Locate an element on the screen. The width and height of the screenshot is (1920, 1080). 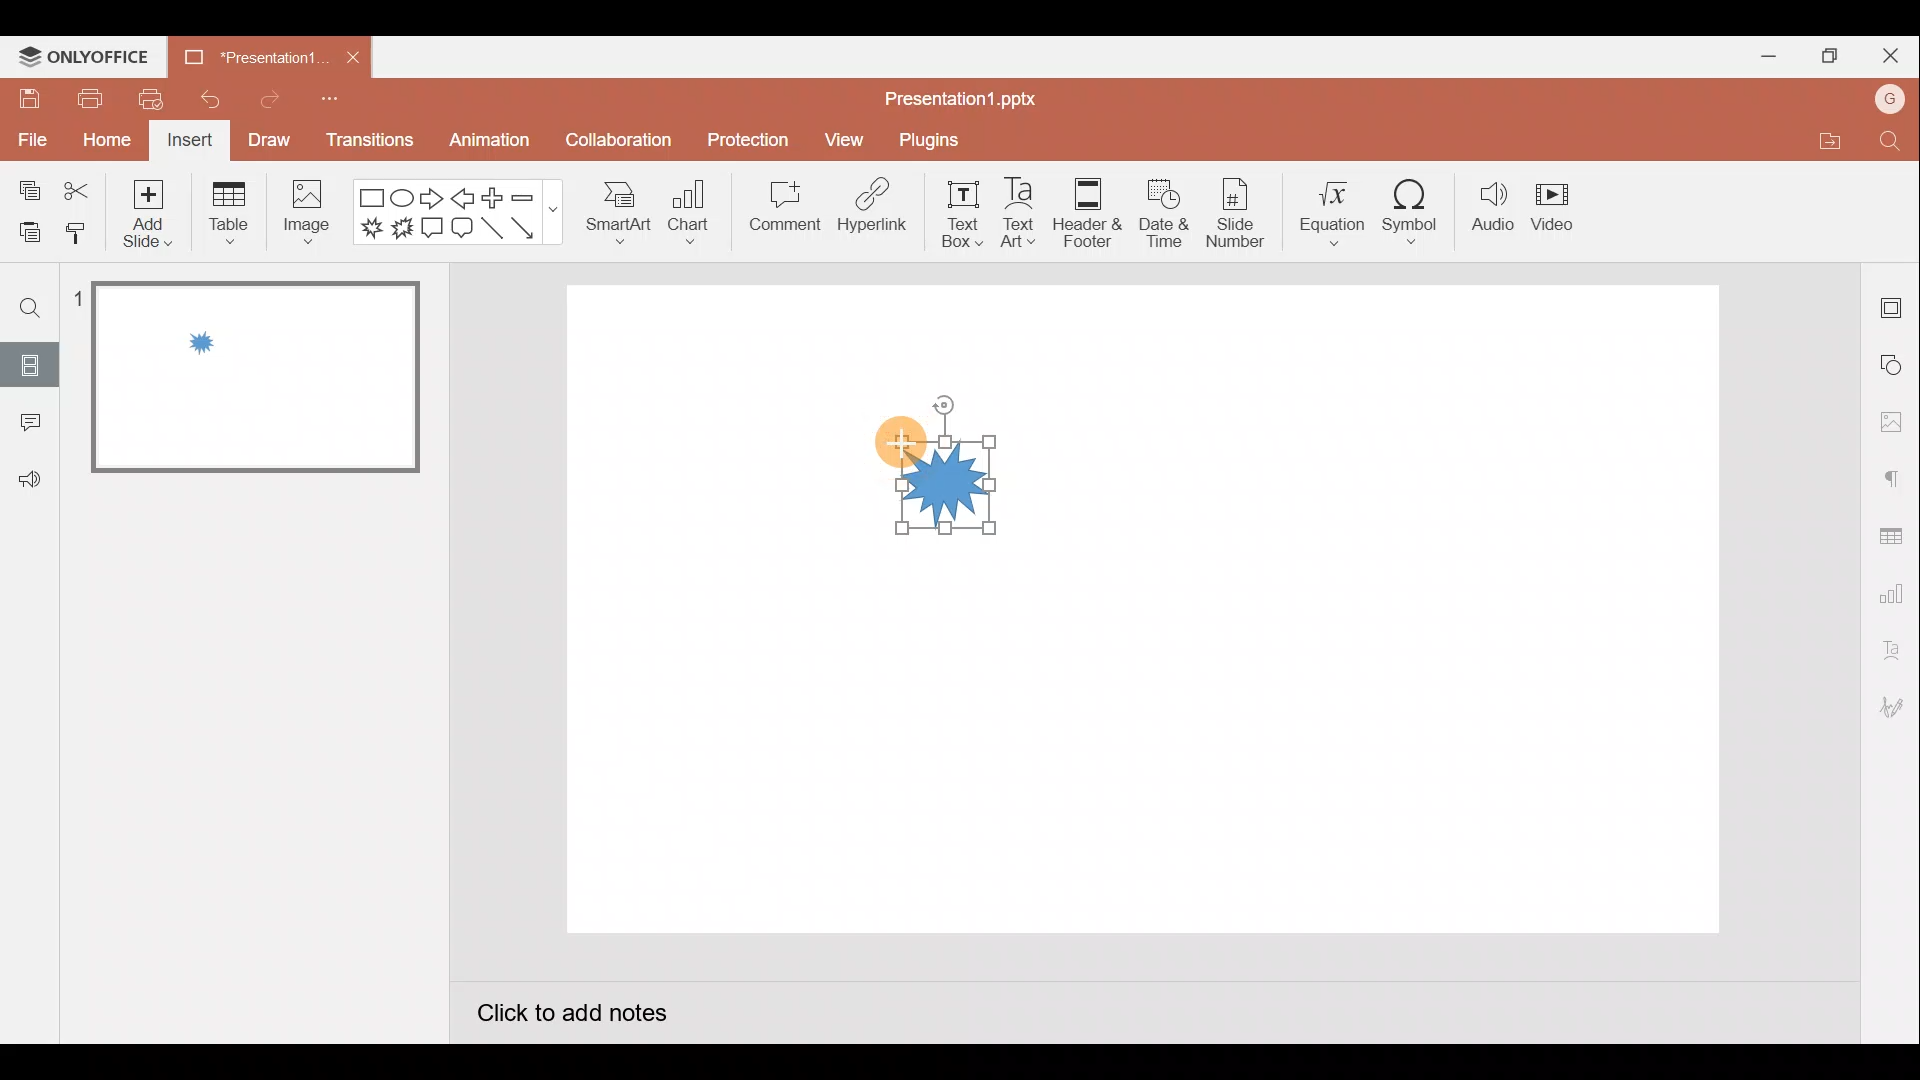
Plugins is located at coordinates (931, 136).